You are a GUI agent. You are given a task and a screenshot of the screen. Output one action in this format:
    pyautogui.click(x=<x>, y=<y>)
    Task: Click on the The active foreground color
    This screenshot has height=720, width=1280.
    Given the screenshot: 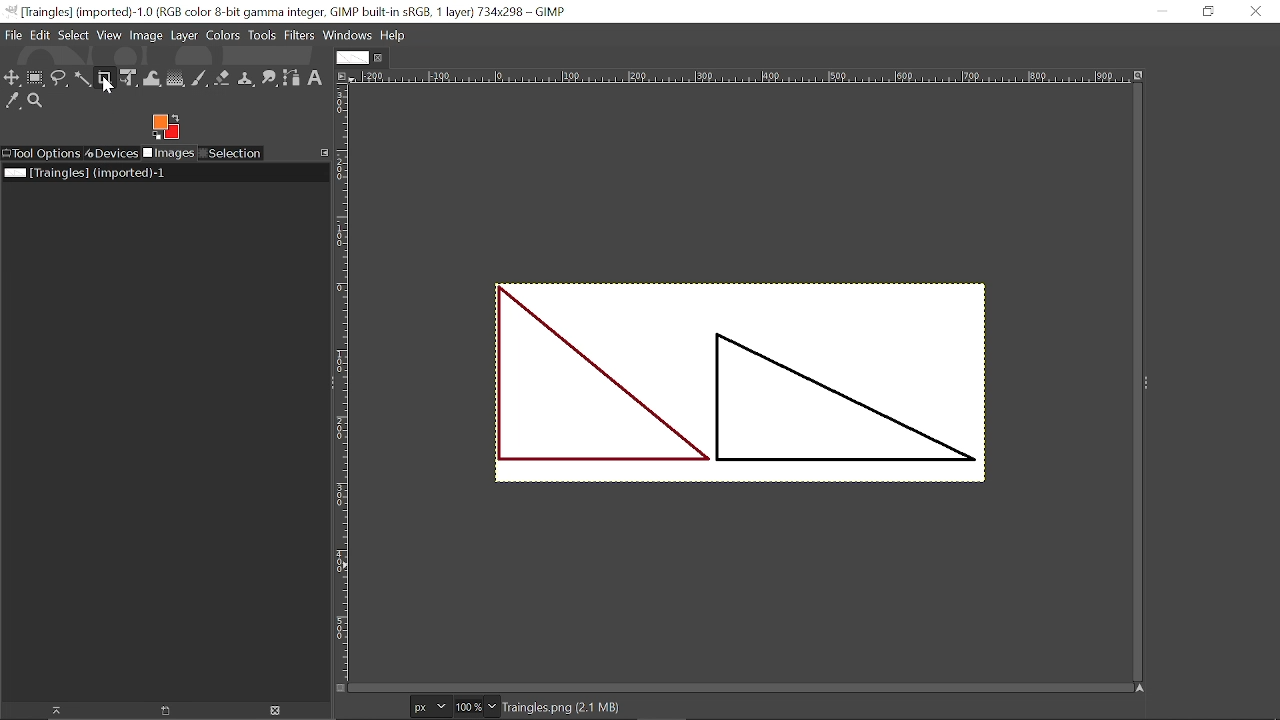 What is the action you would take?
    pyautogui.click(x=166, y=126)
    